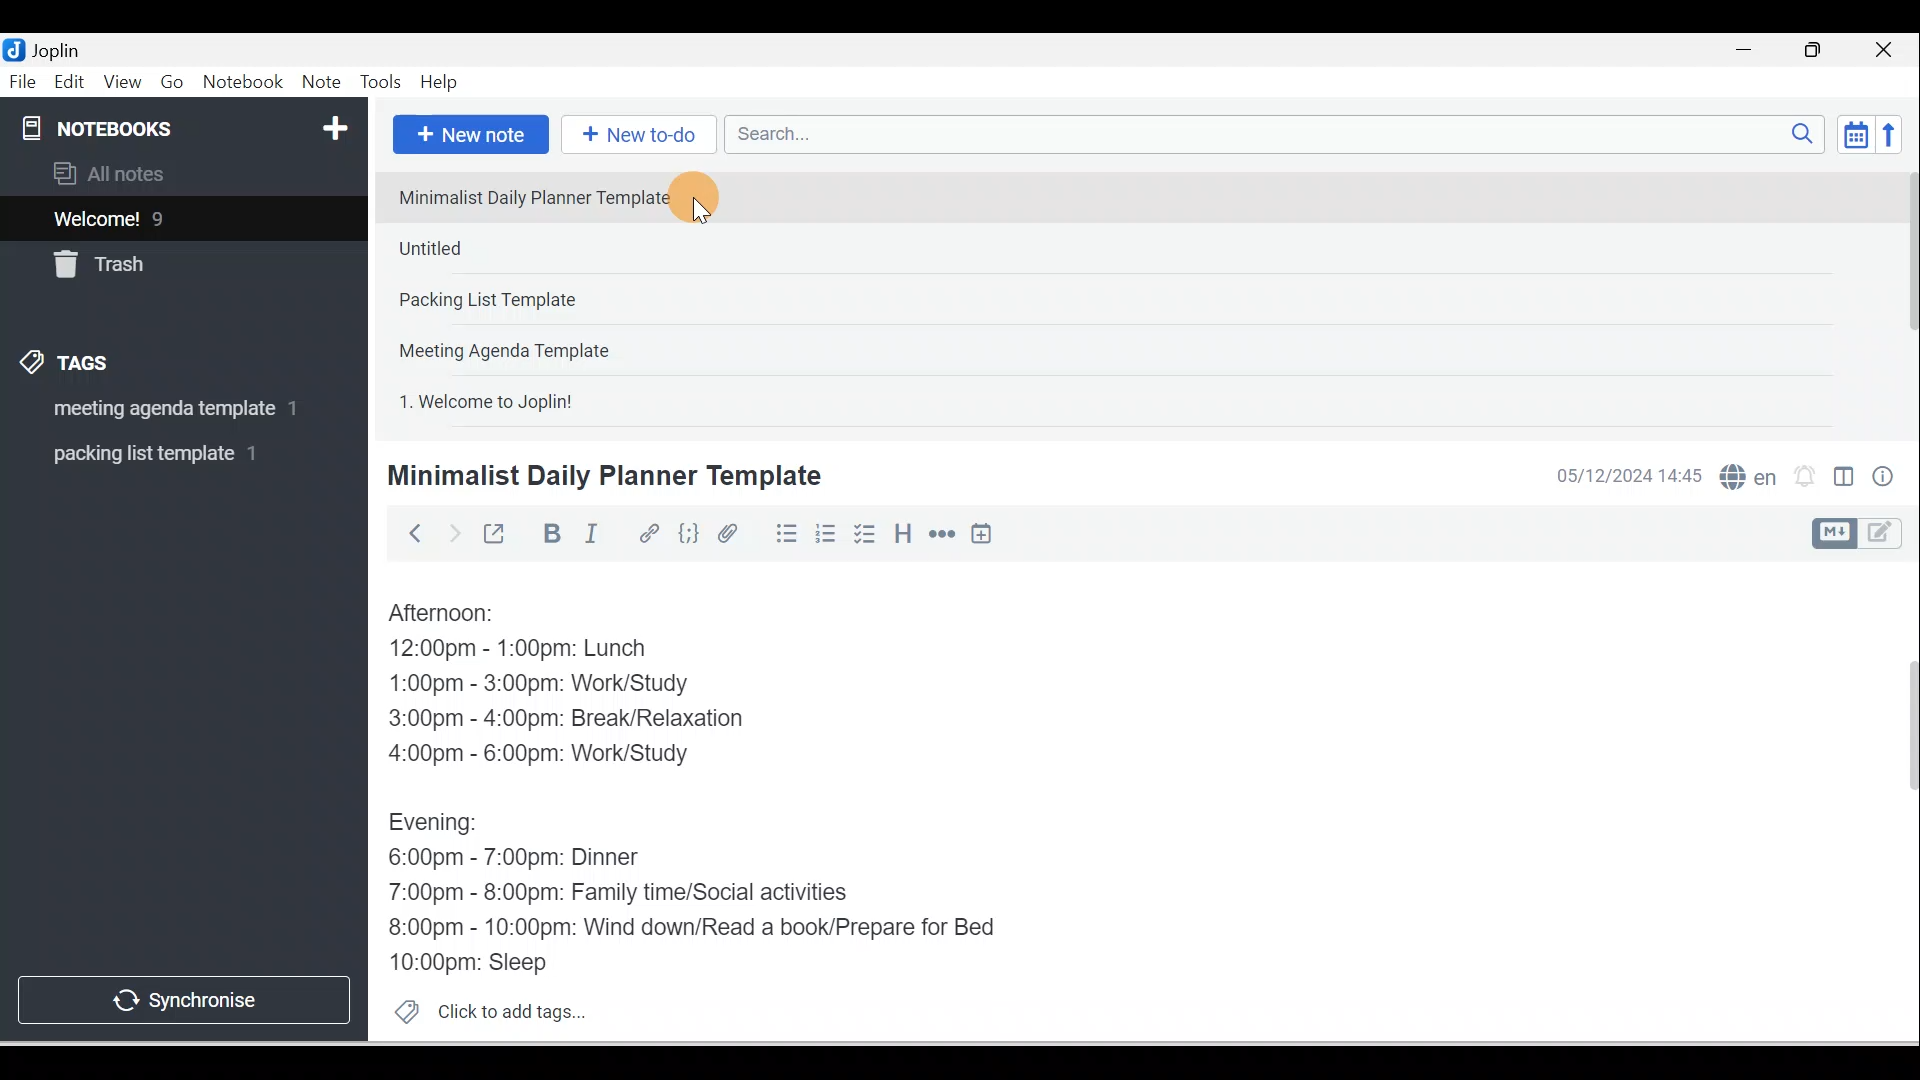 This screenshot has height=1080, width=1920. Describe the element at coordinates (559, 399) in the screenshot. I see `Note 5` at that location.